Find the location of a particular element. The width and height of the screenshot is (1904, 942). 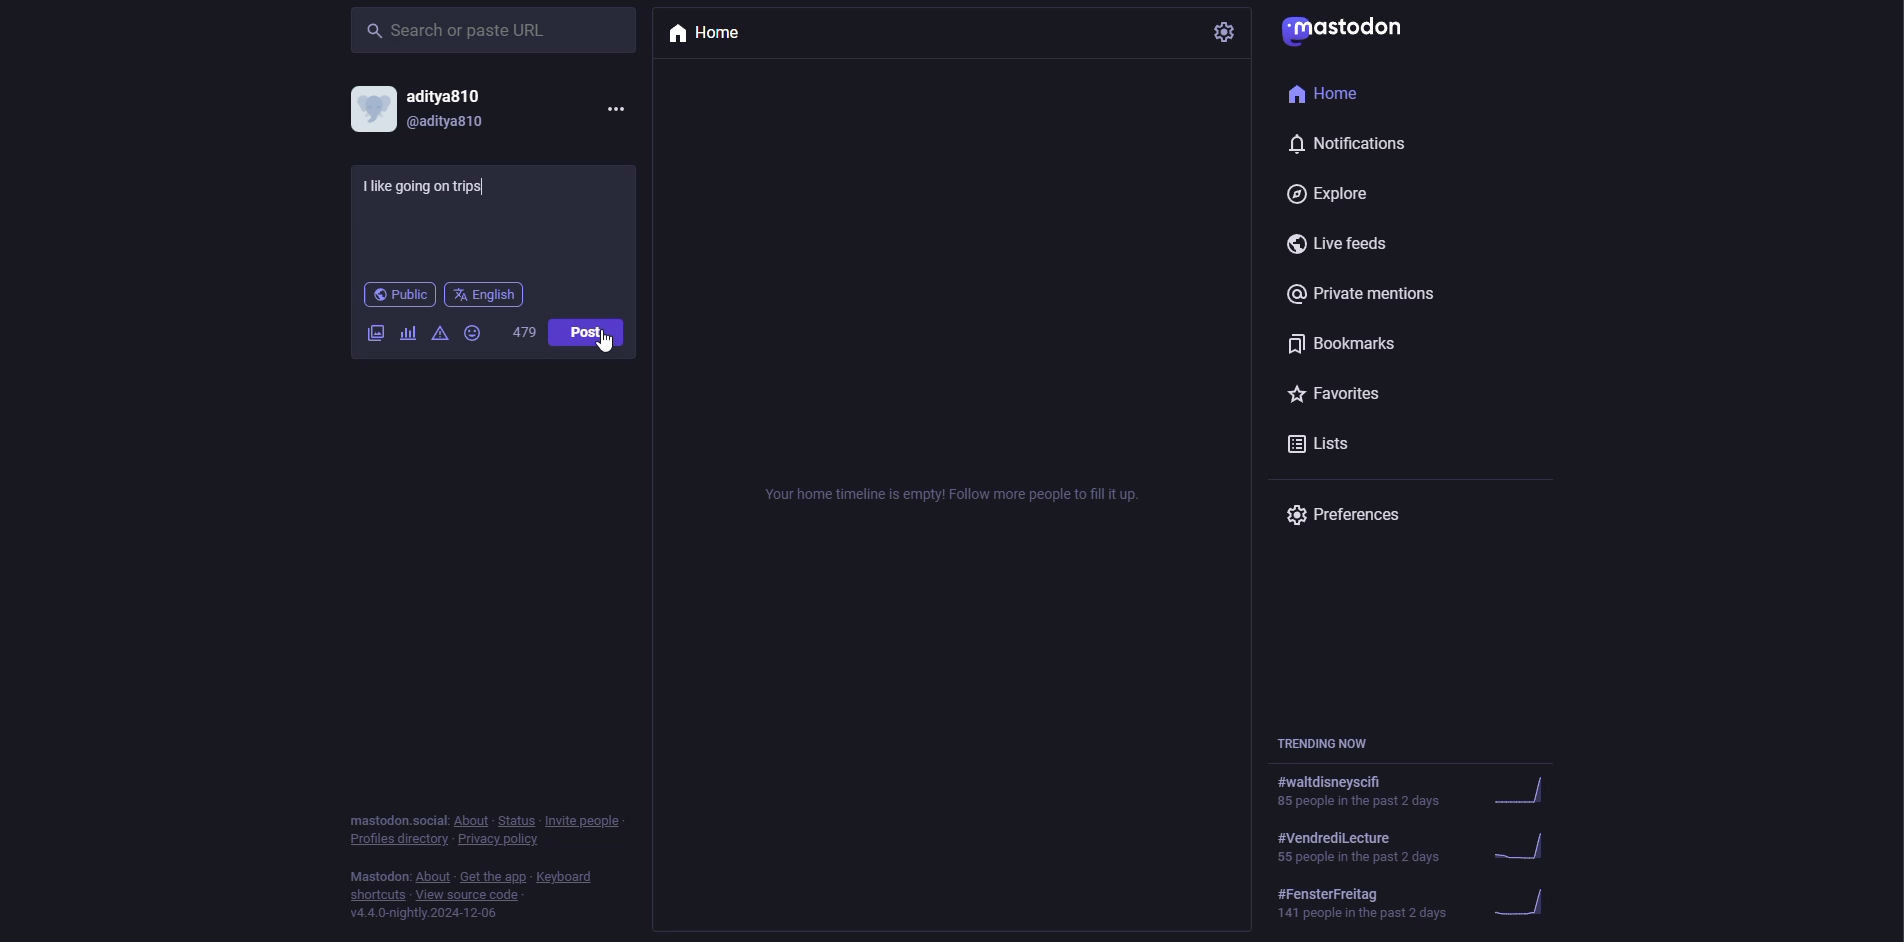

public is located at coordinates (399, 296).